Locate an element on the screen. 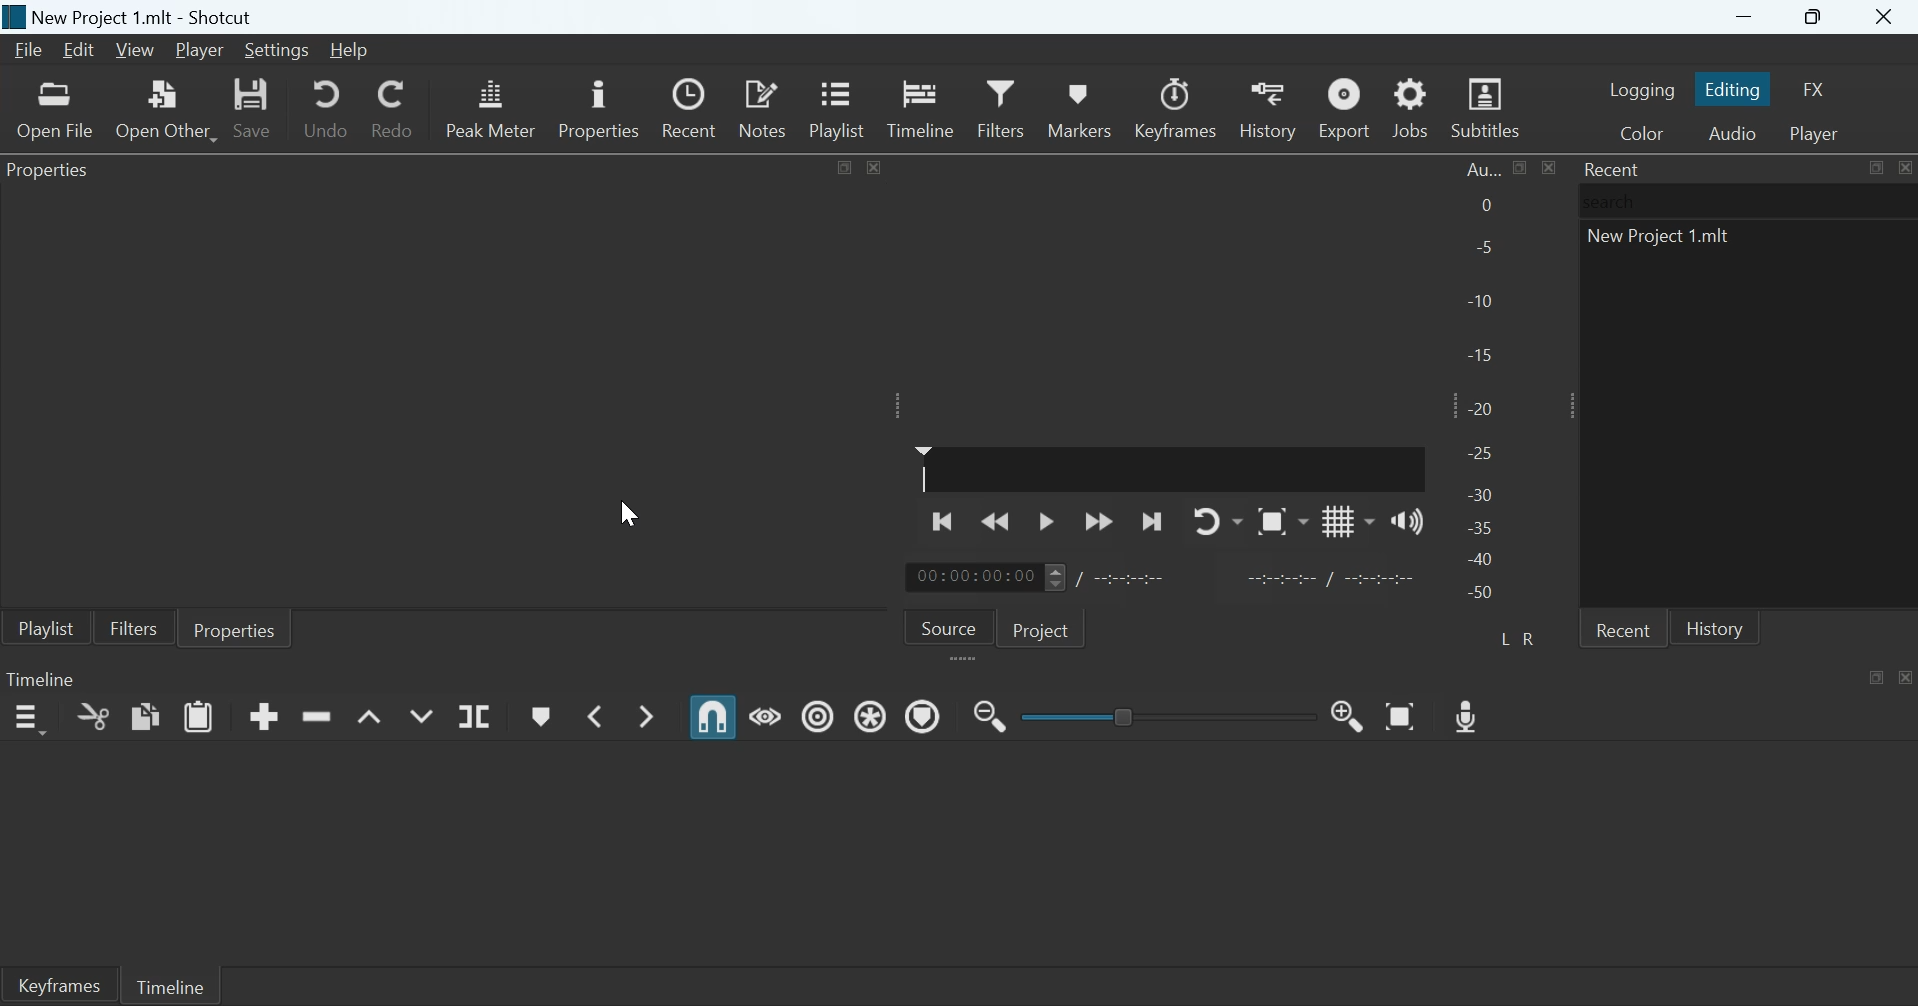 The image size is (1918, 1006). Maximize is located at coordinates (846, 165).